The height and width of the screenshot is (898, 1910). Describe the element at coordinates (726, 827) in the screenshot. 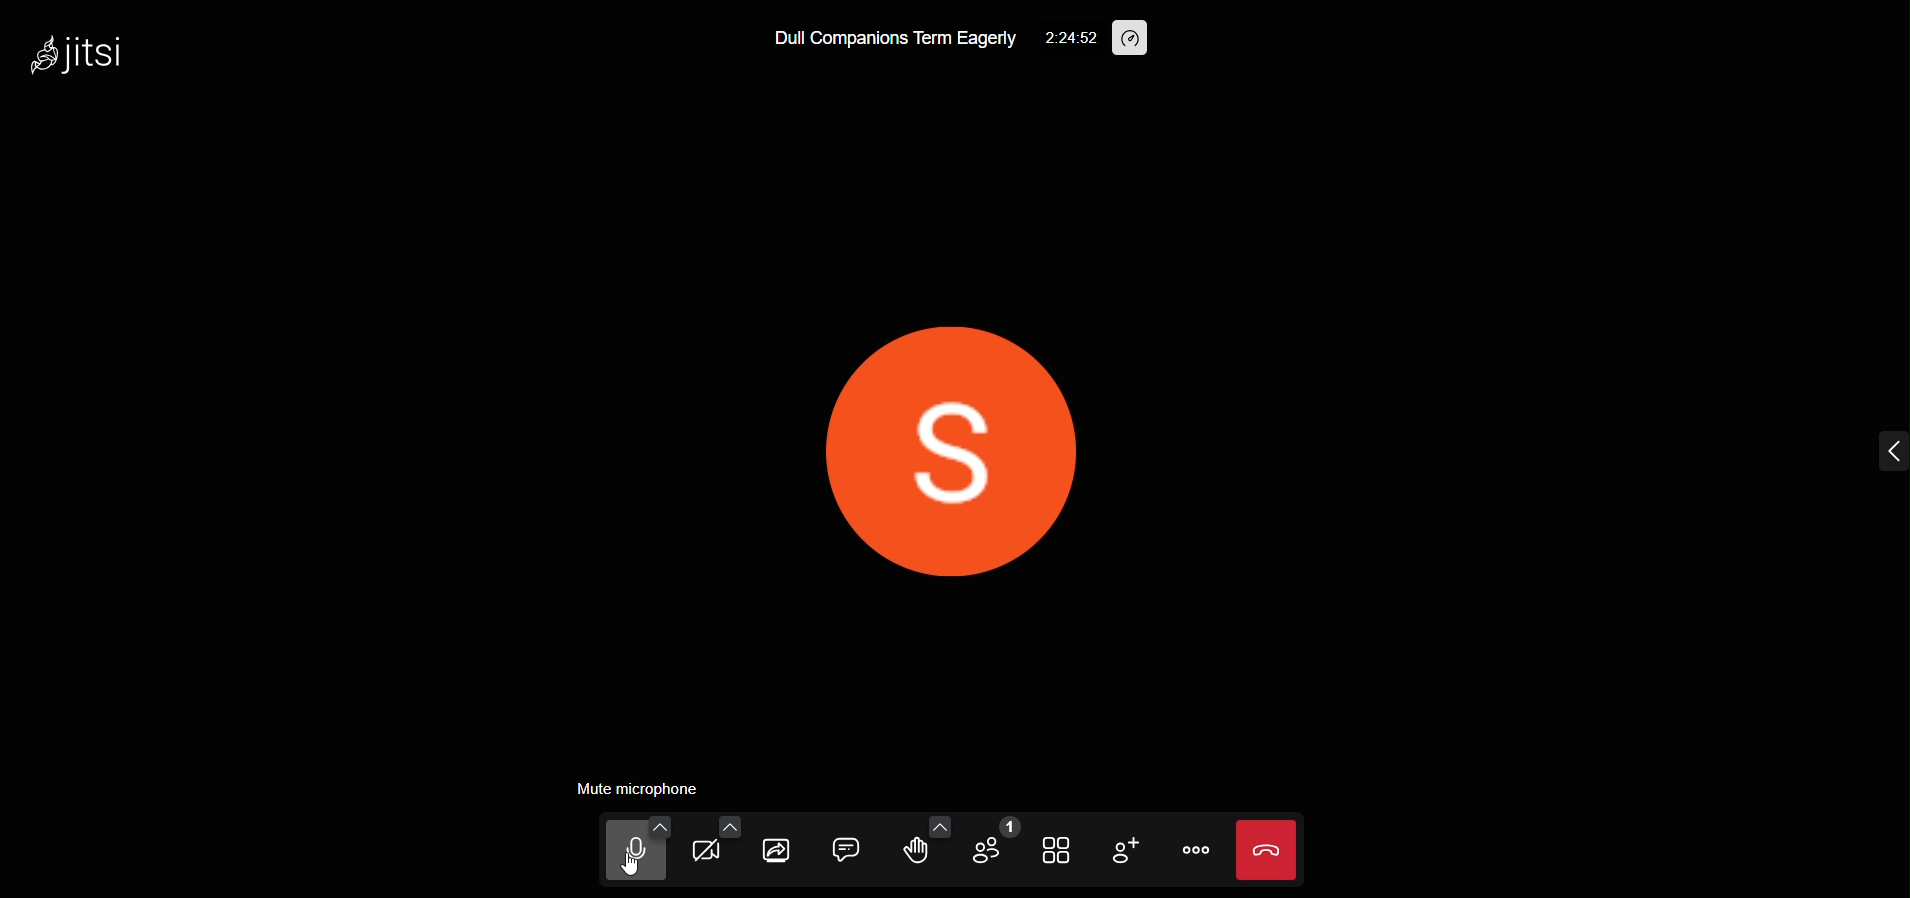

I see `video setting` at that location.